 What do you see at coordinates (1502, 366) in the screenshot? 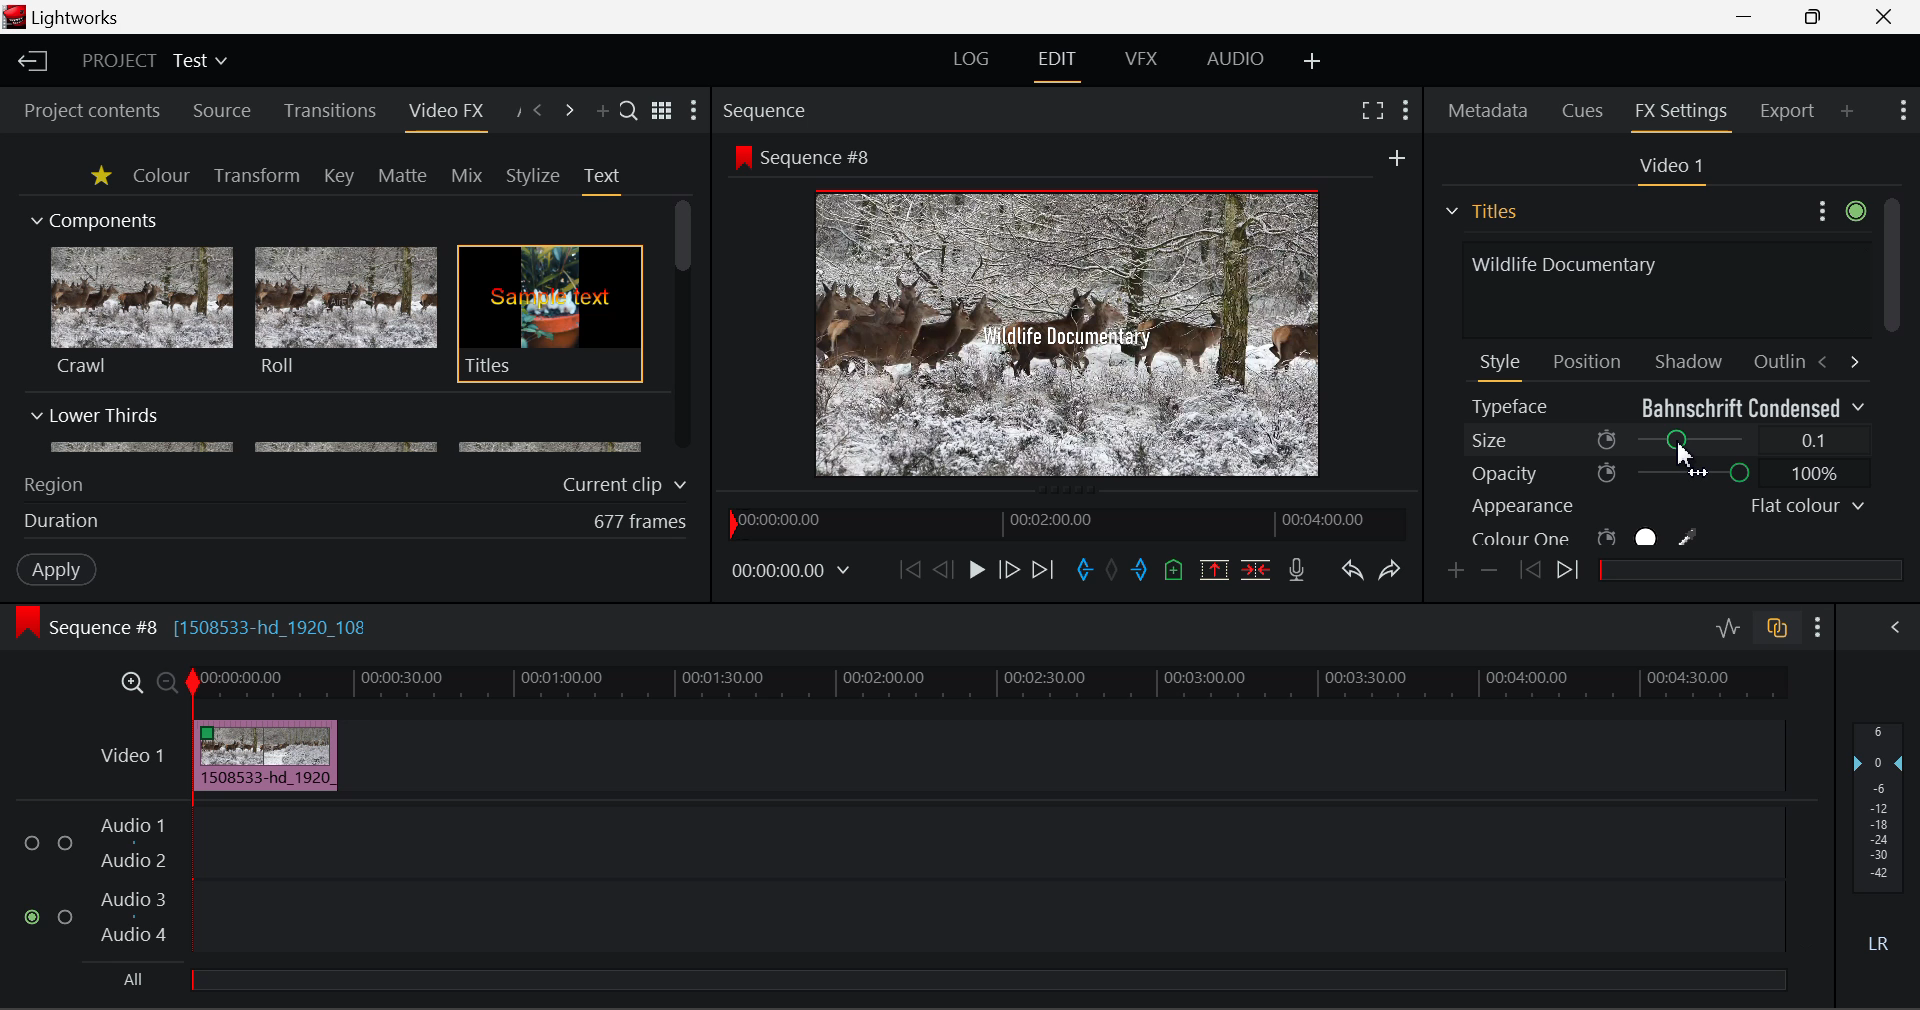
I see `Style Tab Open` at bounding box center [1502, 366].